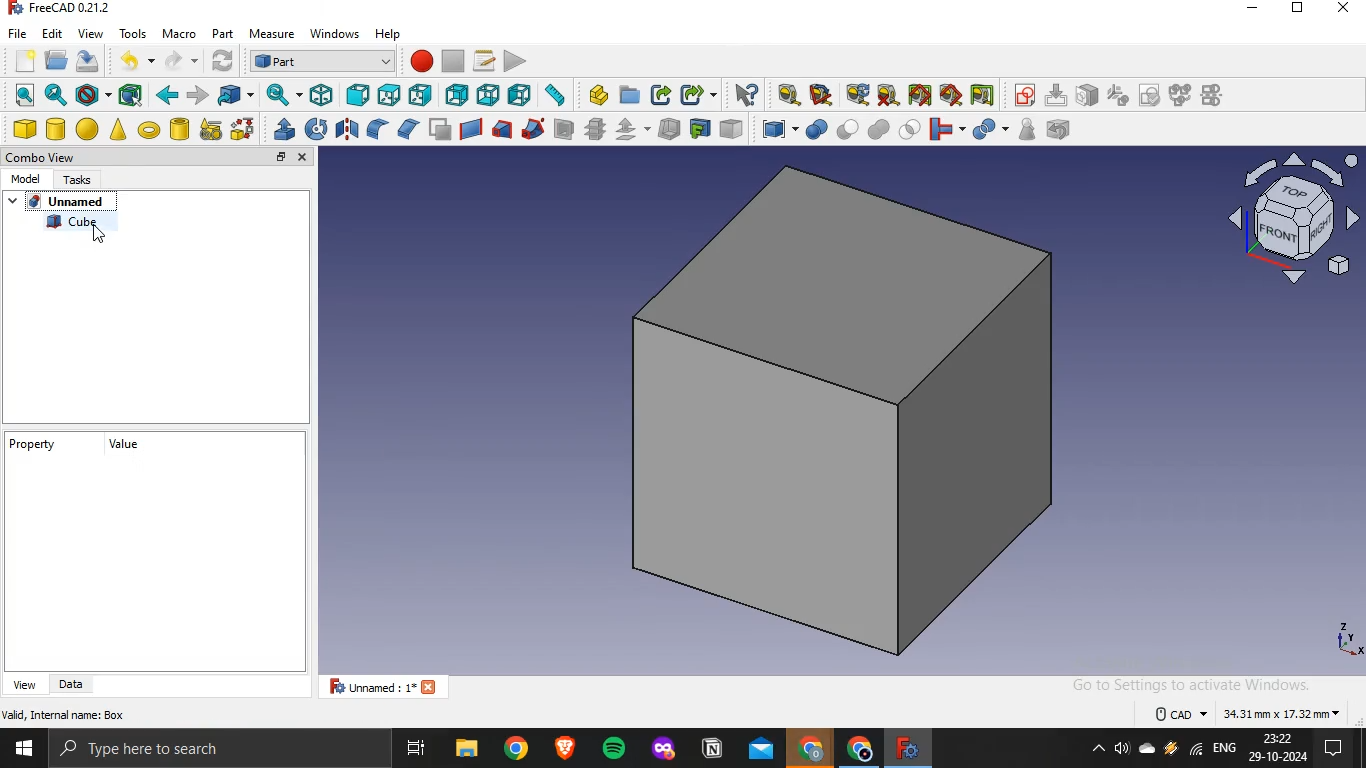 Image resolution: width=1366 pixels, height=768 pixels. Describe the element at coordinates (272, 35) in the screenshot. I see `measure` at that location.